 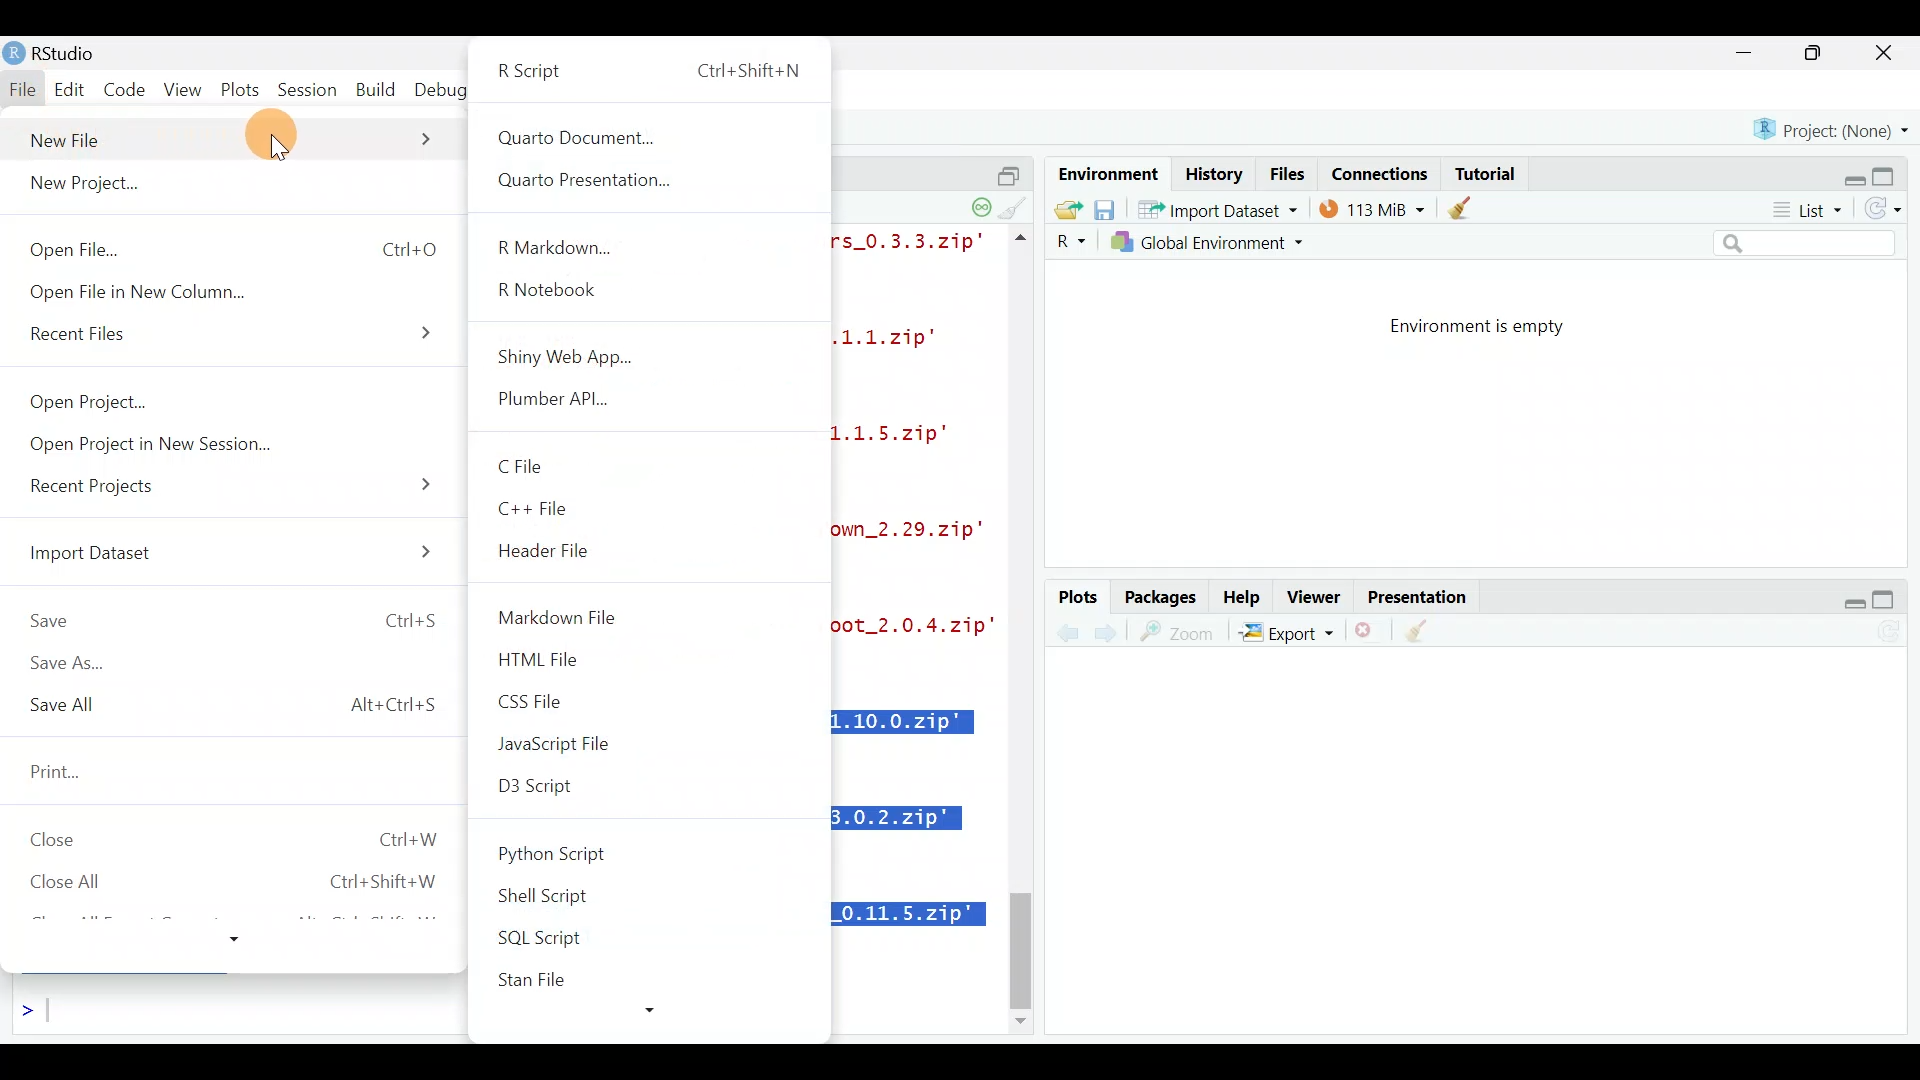 I want to click on Header File, so click(x=560, y=555).